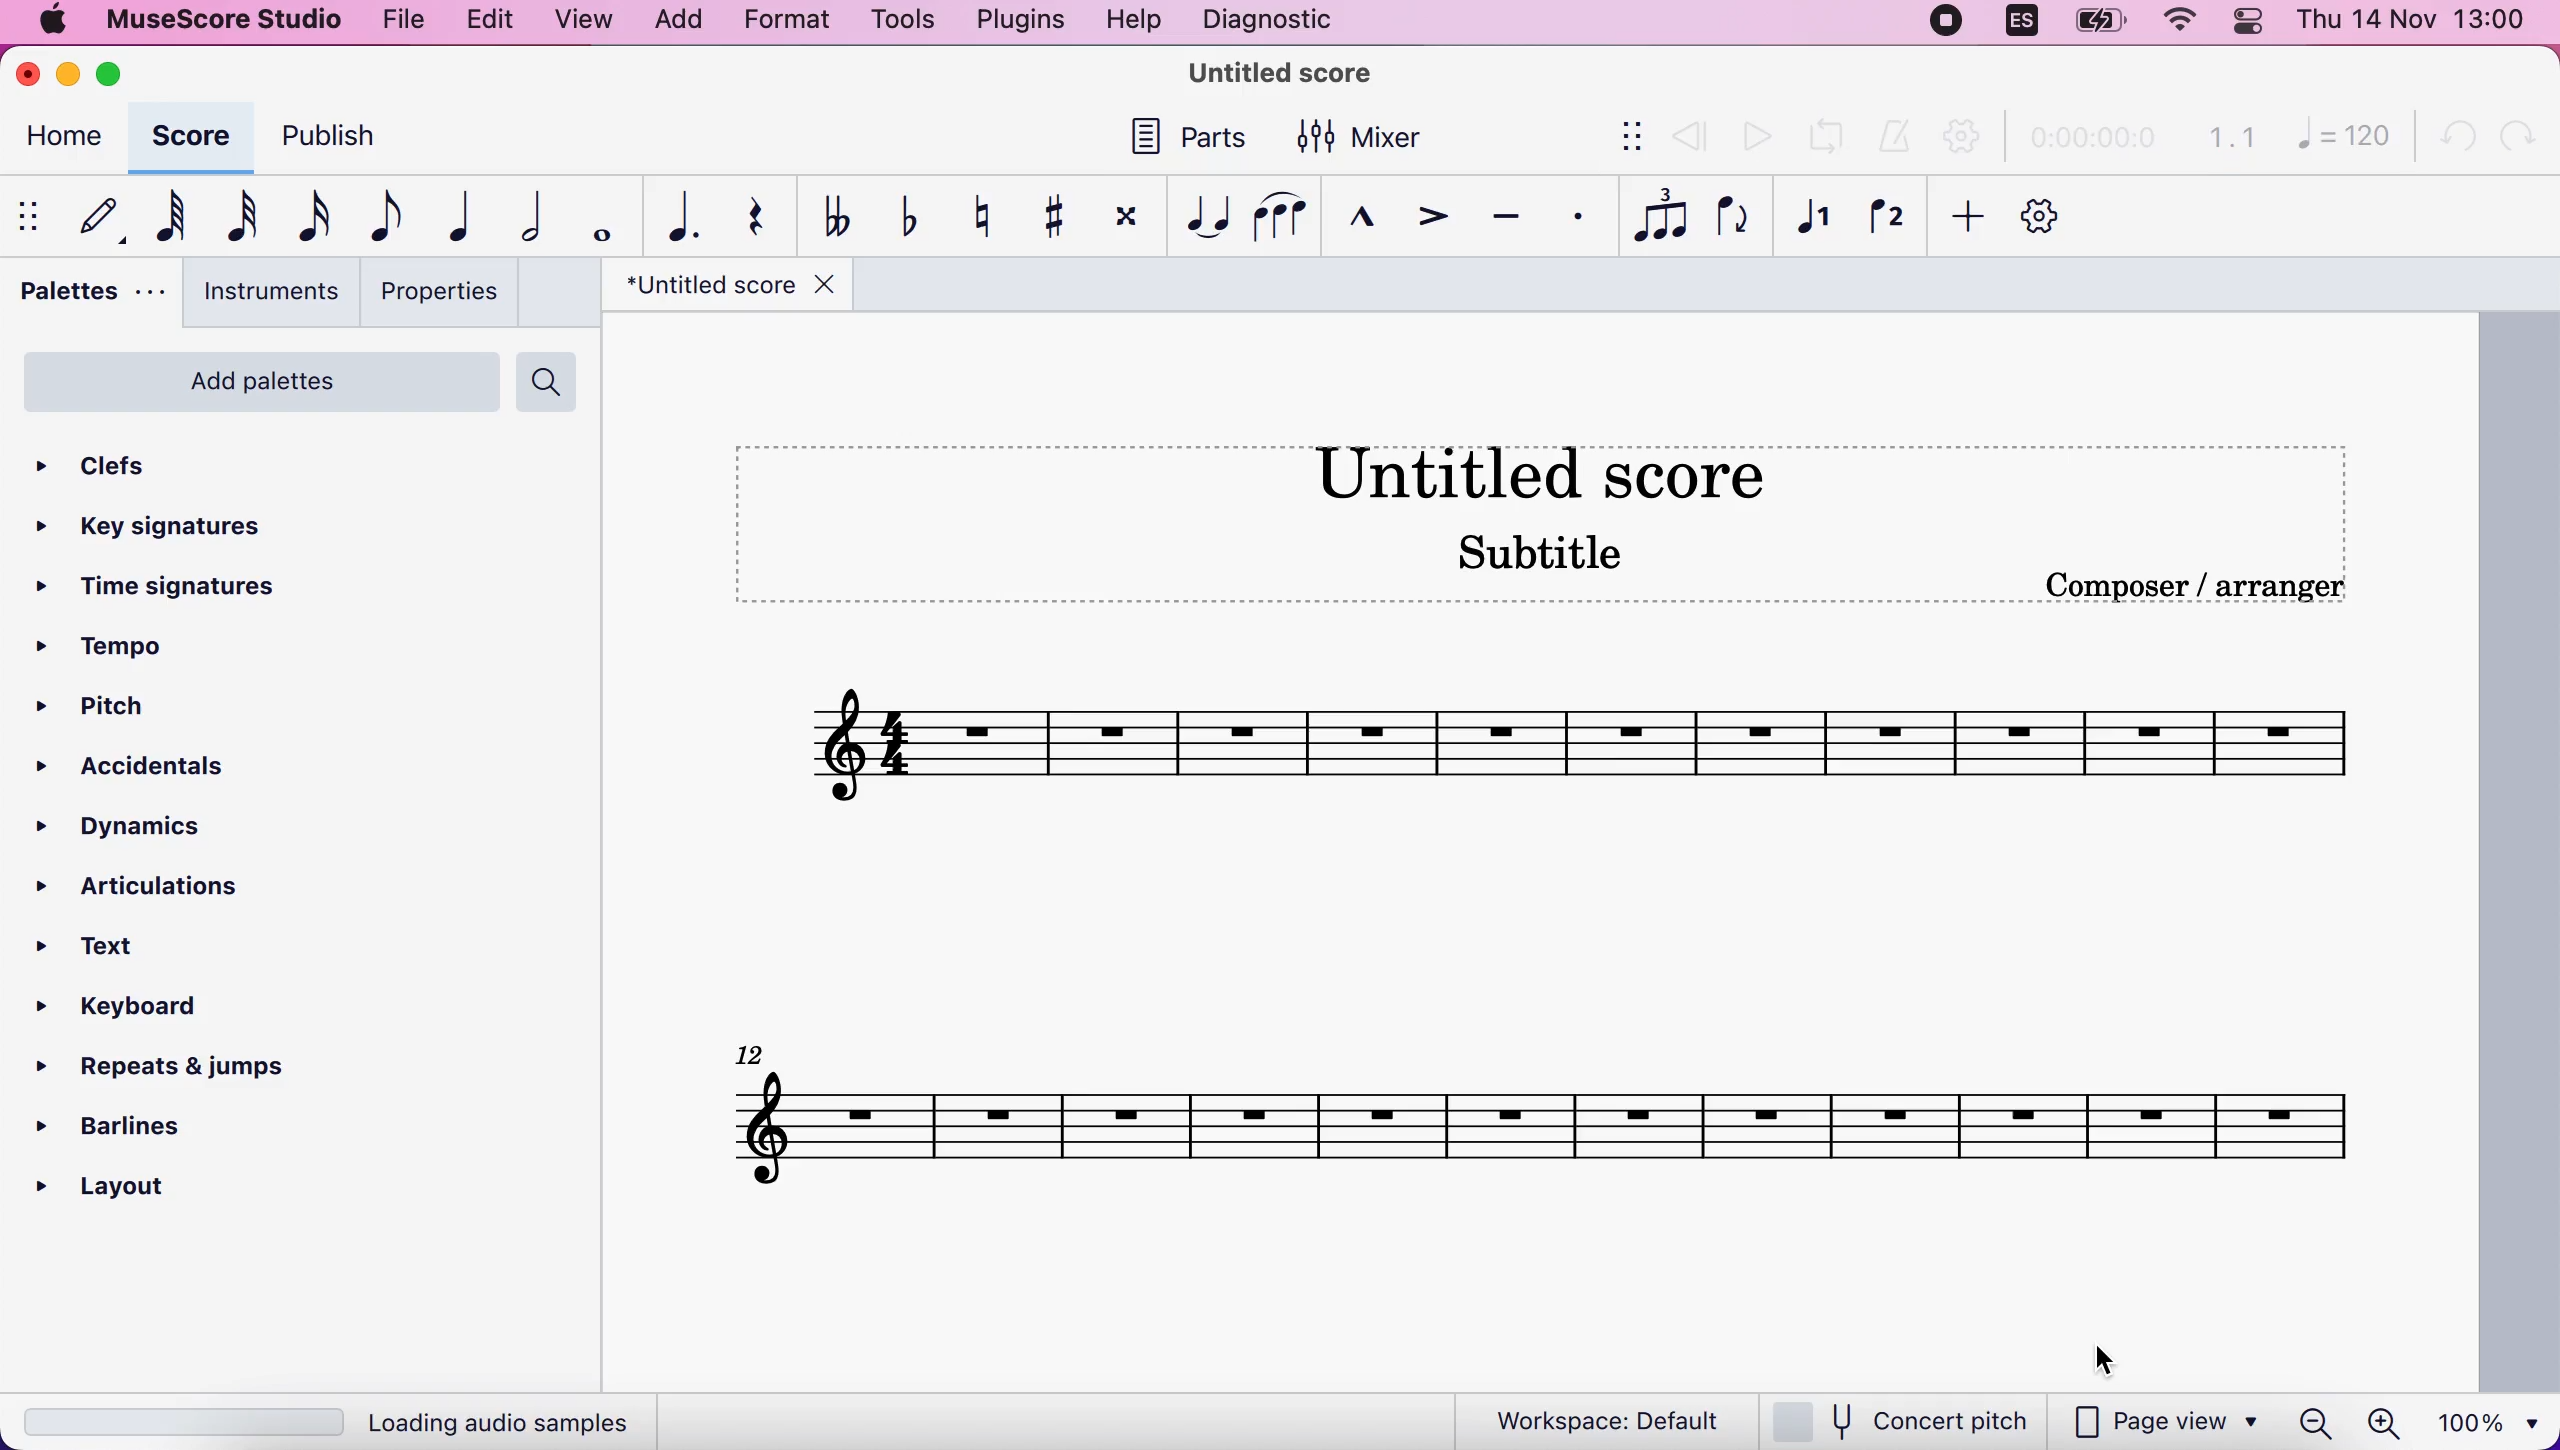 This screenshot has width=2560, height=1450. What do you see at coordinates (125, 706) in the screenshot?
I see `pitch` at bounding box center [125, 706].